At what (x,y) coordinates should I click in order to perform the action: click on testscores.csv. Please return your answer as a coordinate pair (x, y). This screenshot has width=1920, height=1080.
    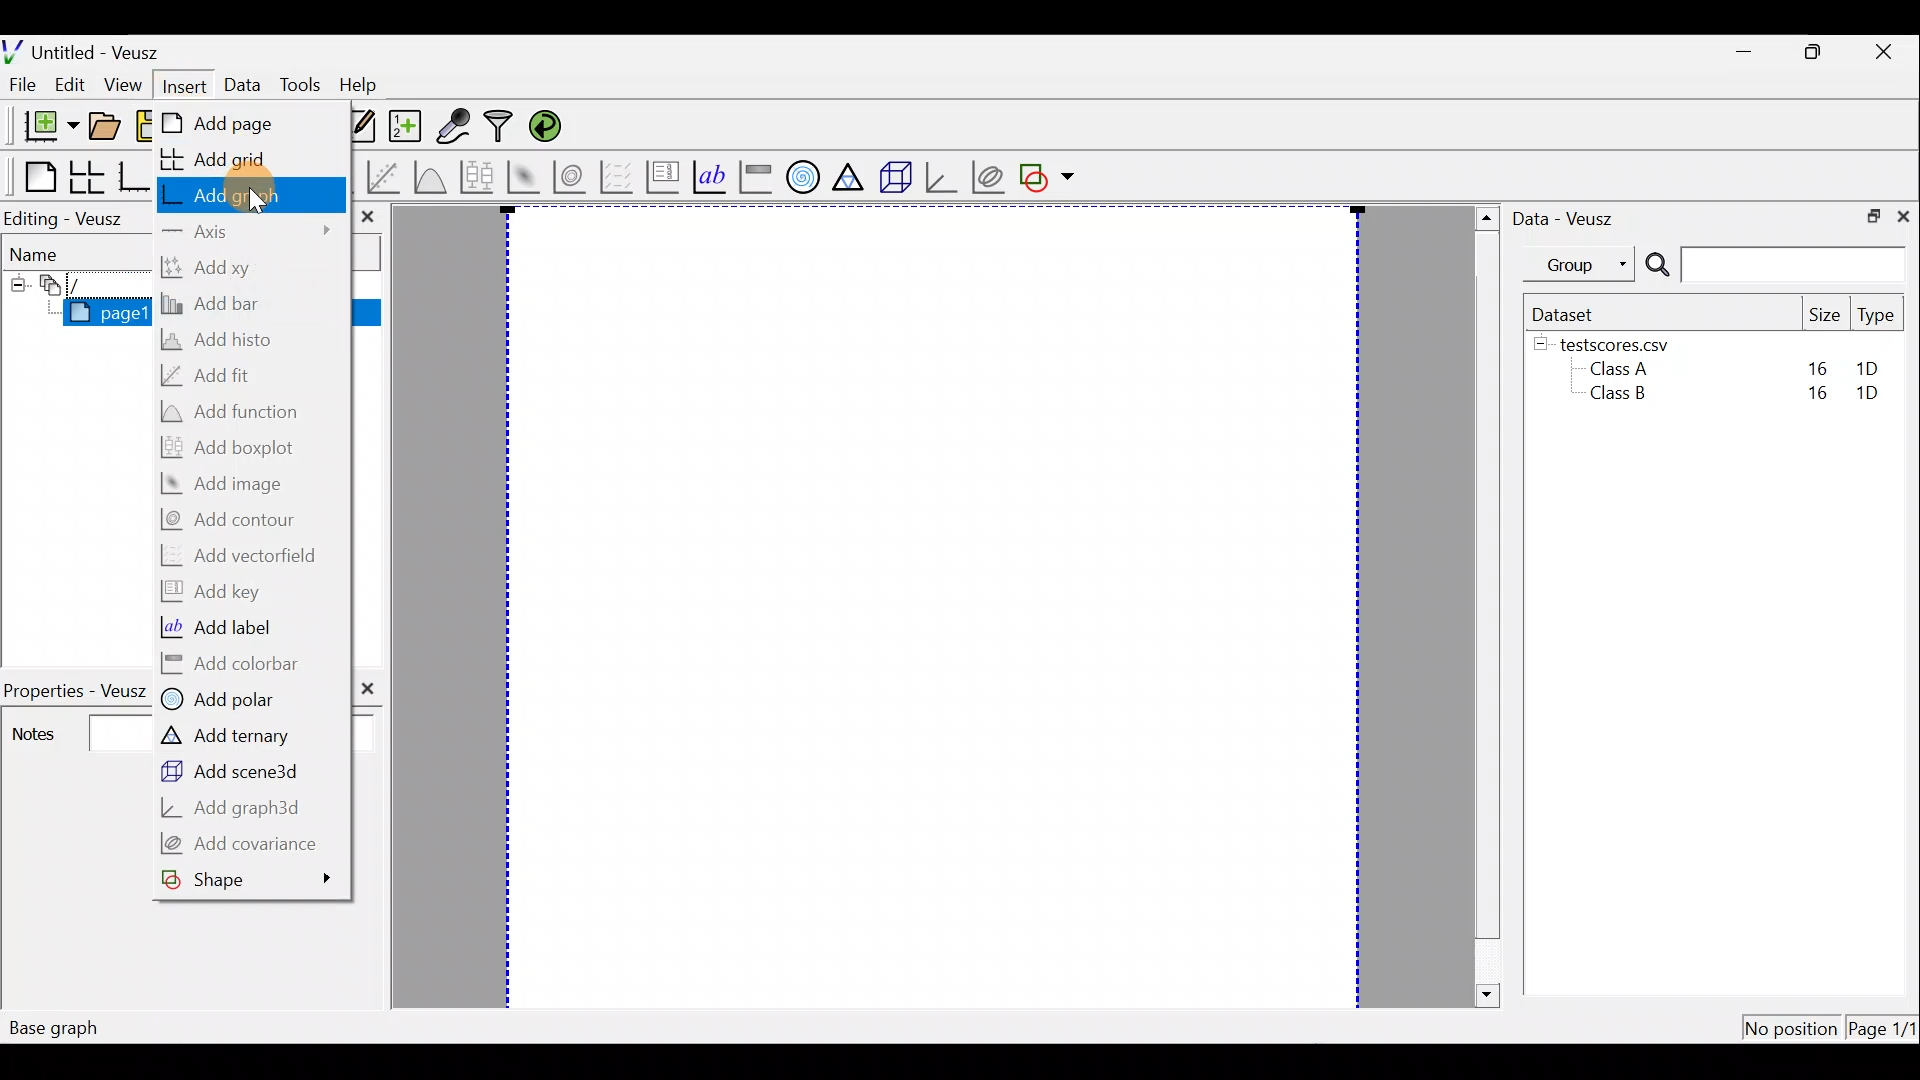
    Looking at the image, I should click on (1626, 344).